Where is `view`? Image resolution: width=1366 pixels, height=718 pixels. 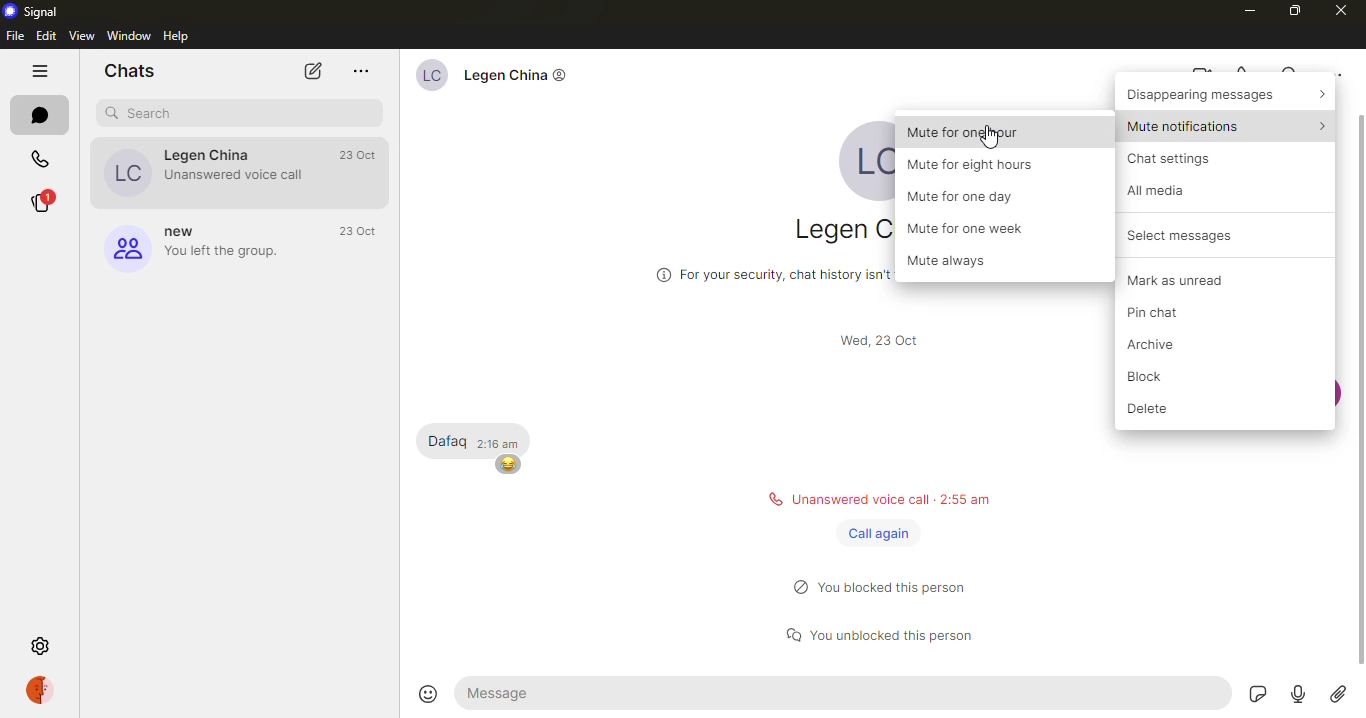 view is located at coordinates (81, 34).